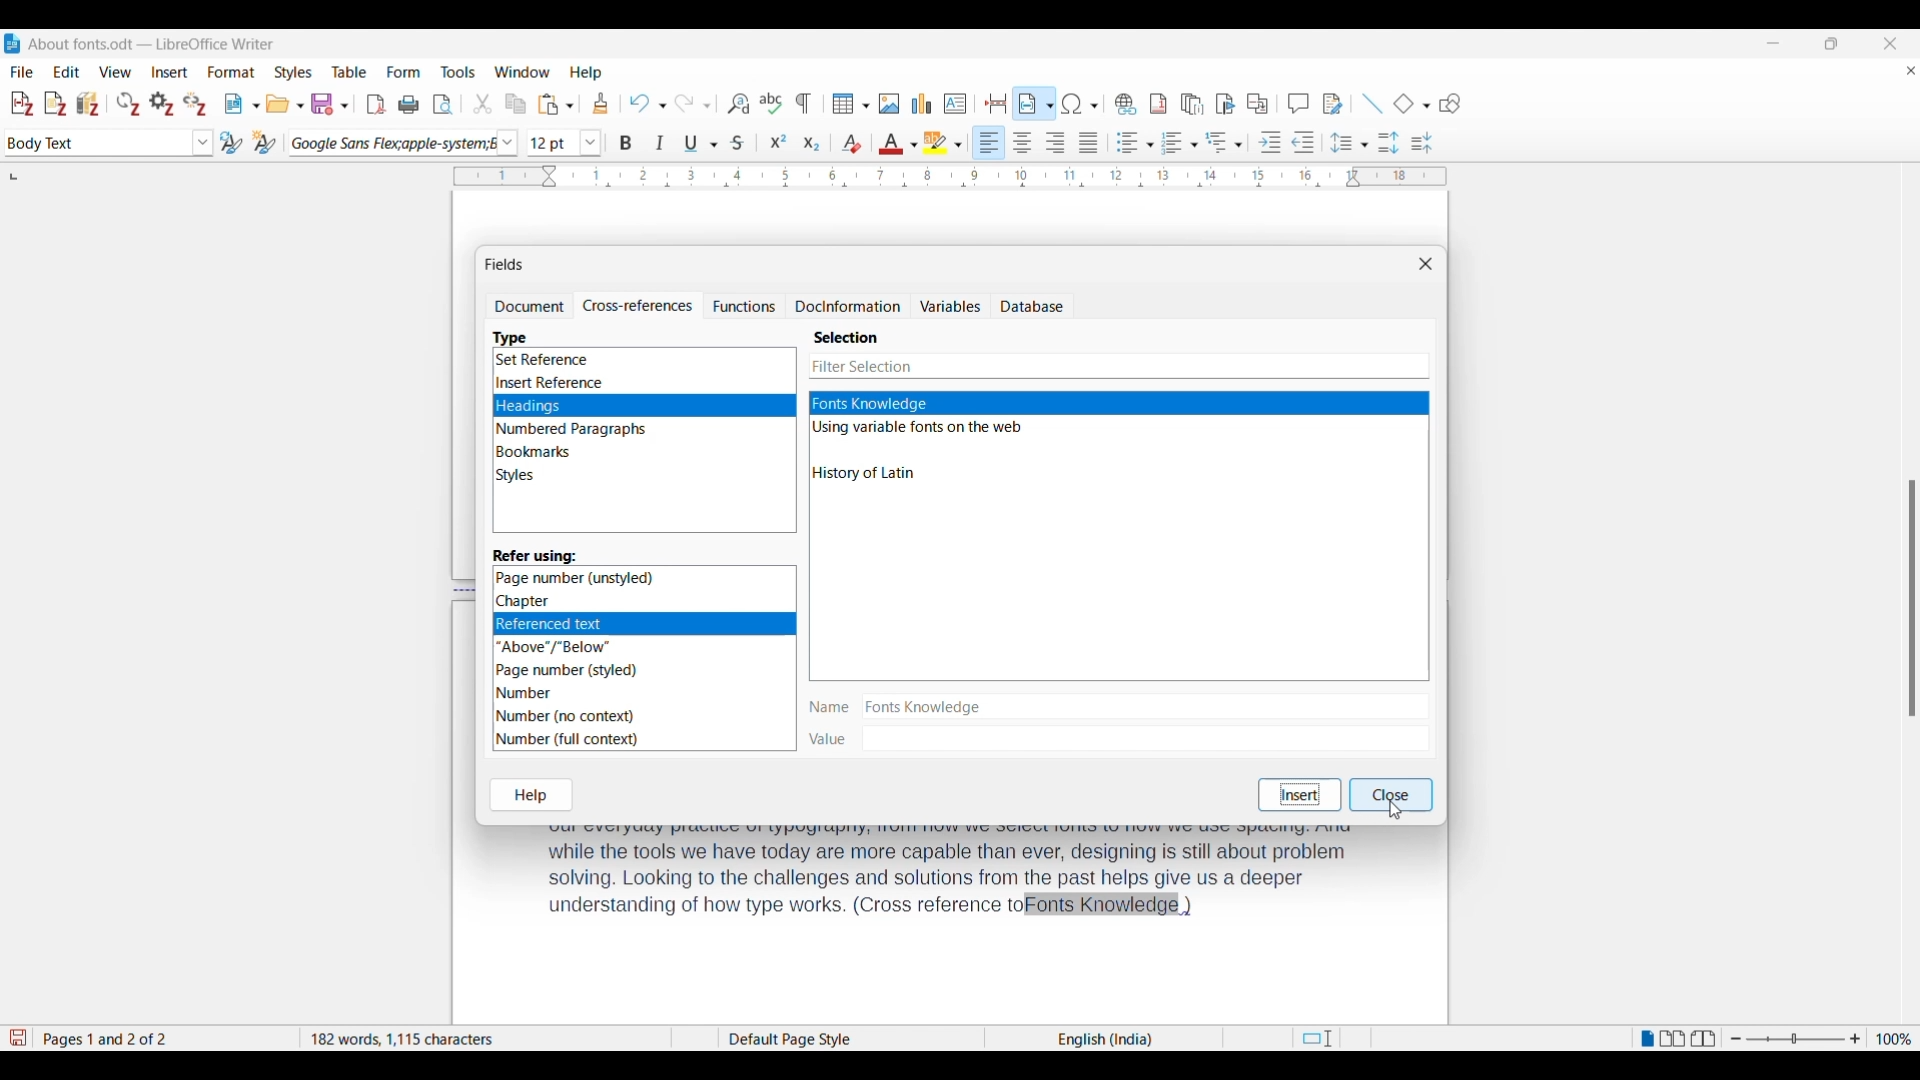  Describe the element at coordinates (1427, 264) in the screenshot. I see `Close window` at that location.